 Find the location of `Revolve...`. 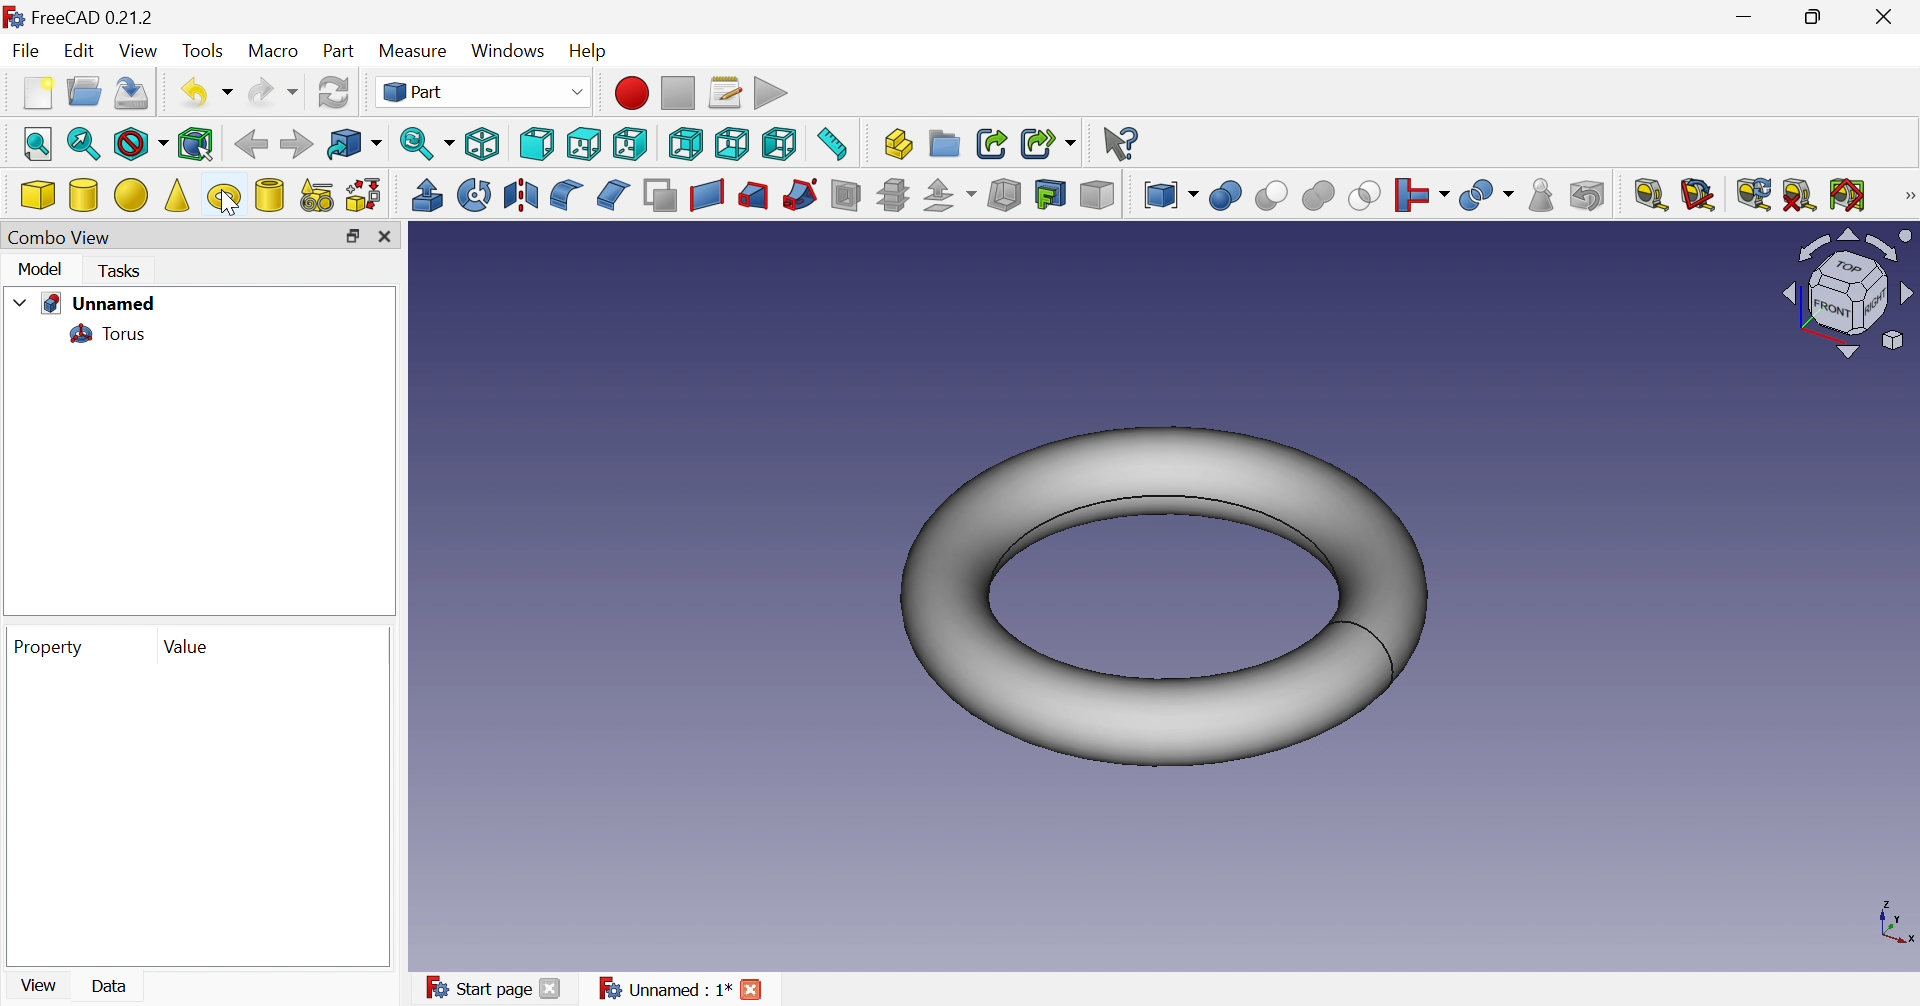

Revolve... is located at coordinates (473, 195).